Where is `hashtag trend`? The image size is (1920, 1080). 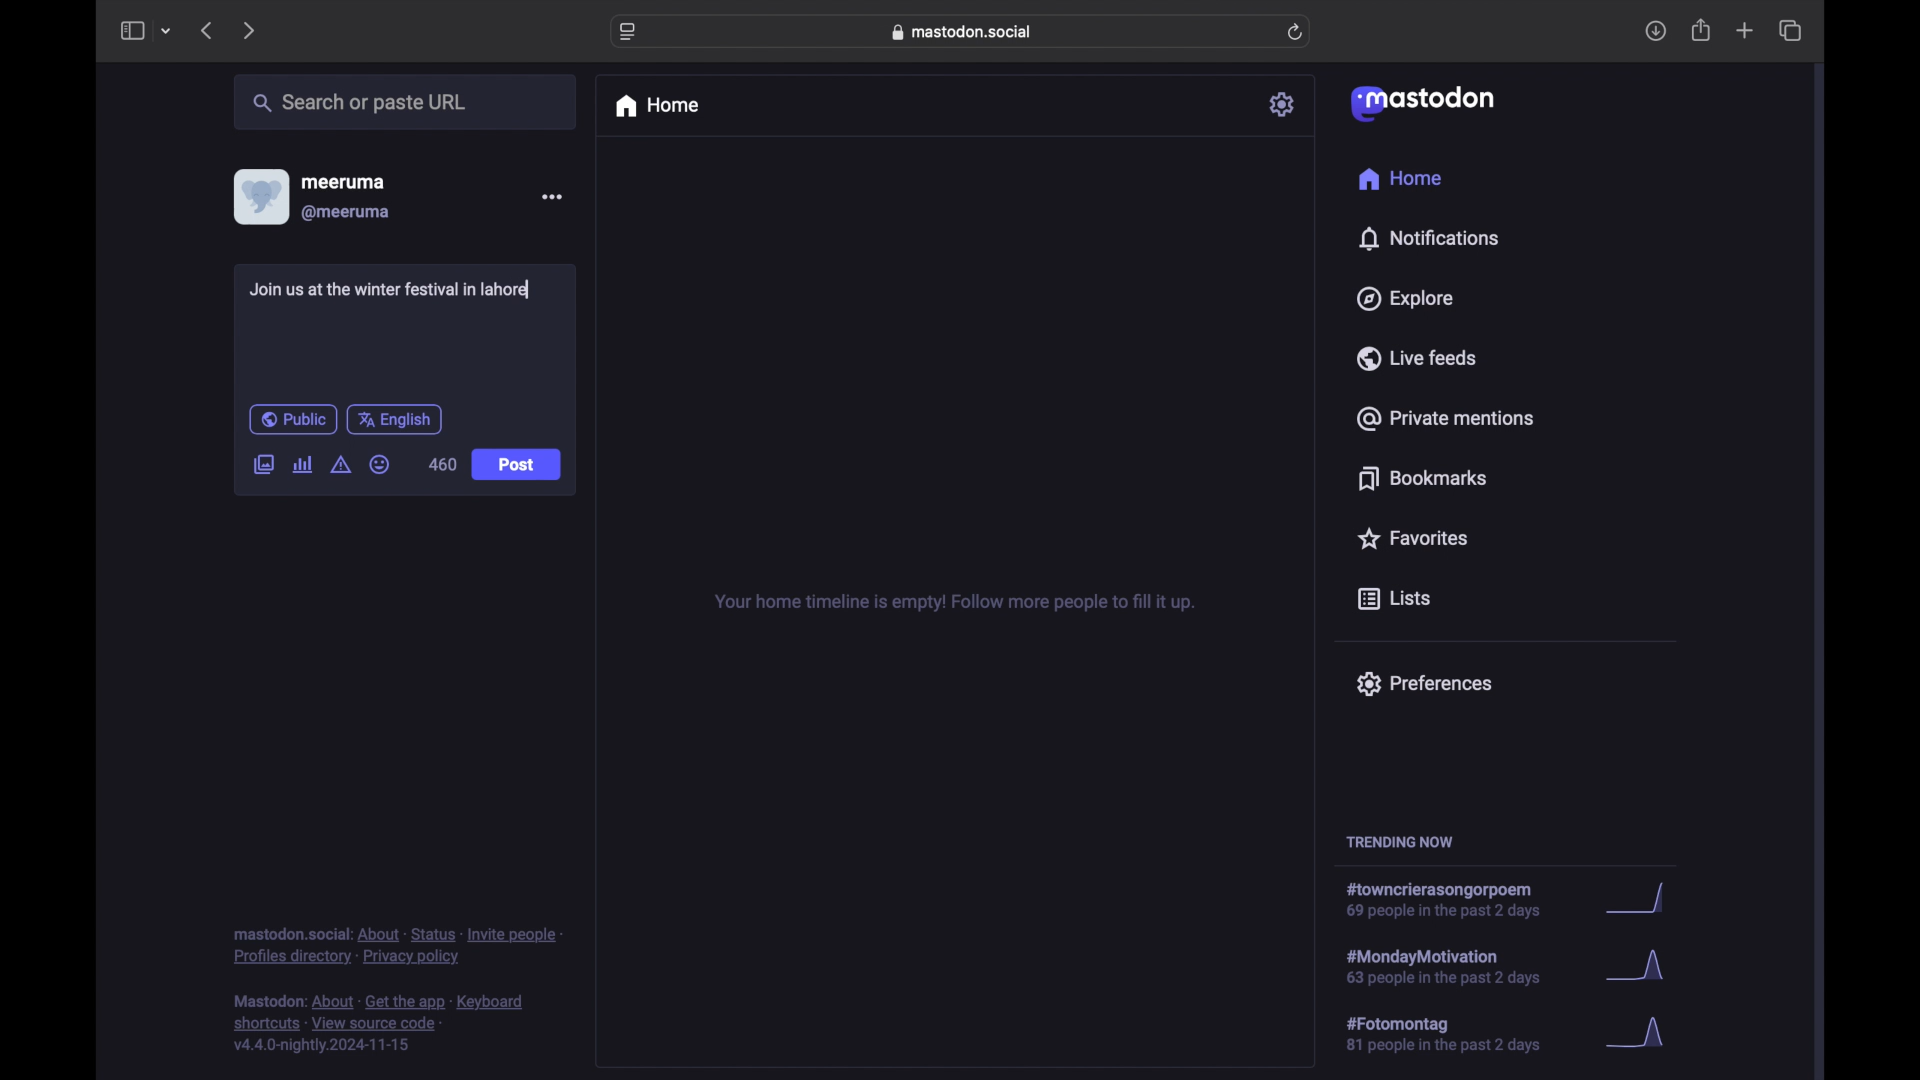 hashtag trend is located at coordinates (1454, 901).